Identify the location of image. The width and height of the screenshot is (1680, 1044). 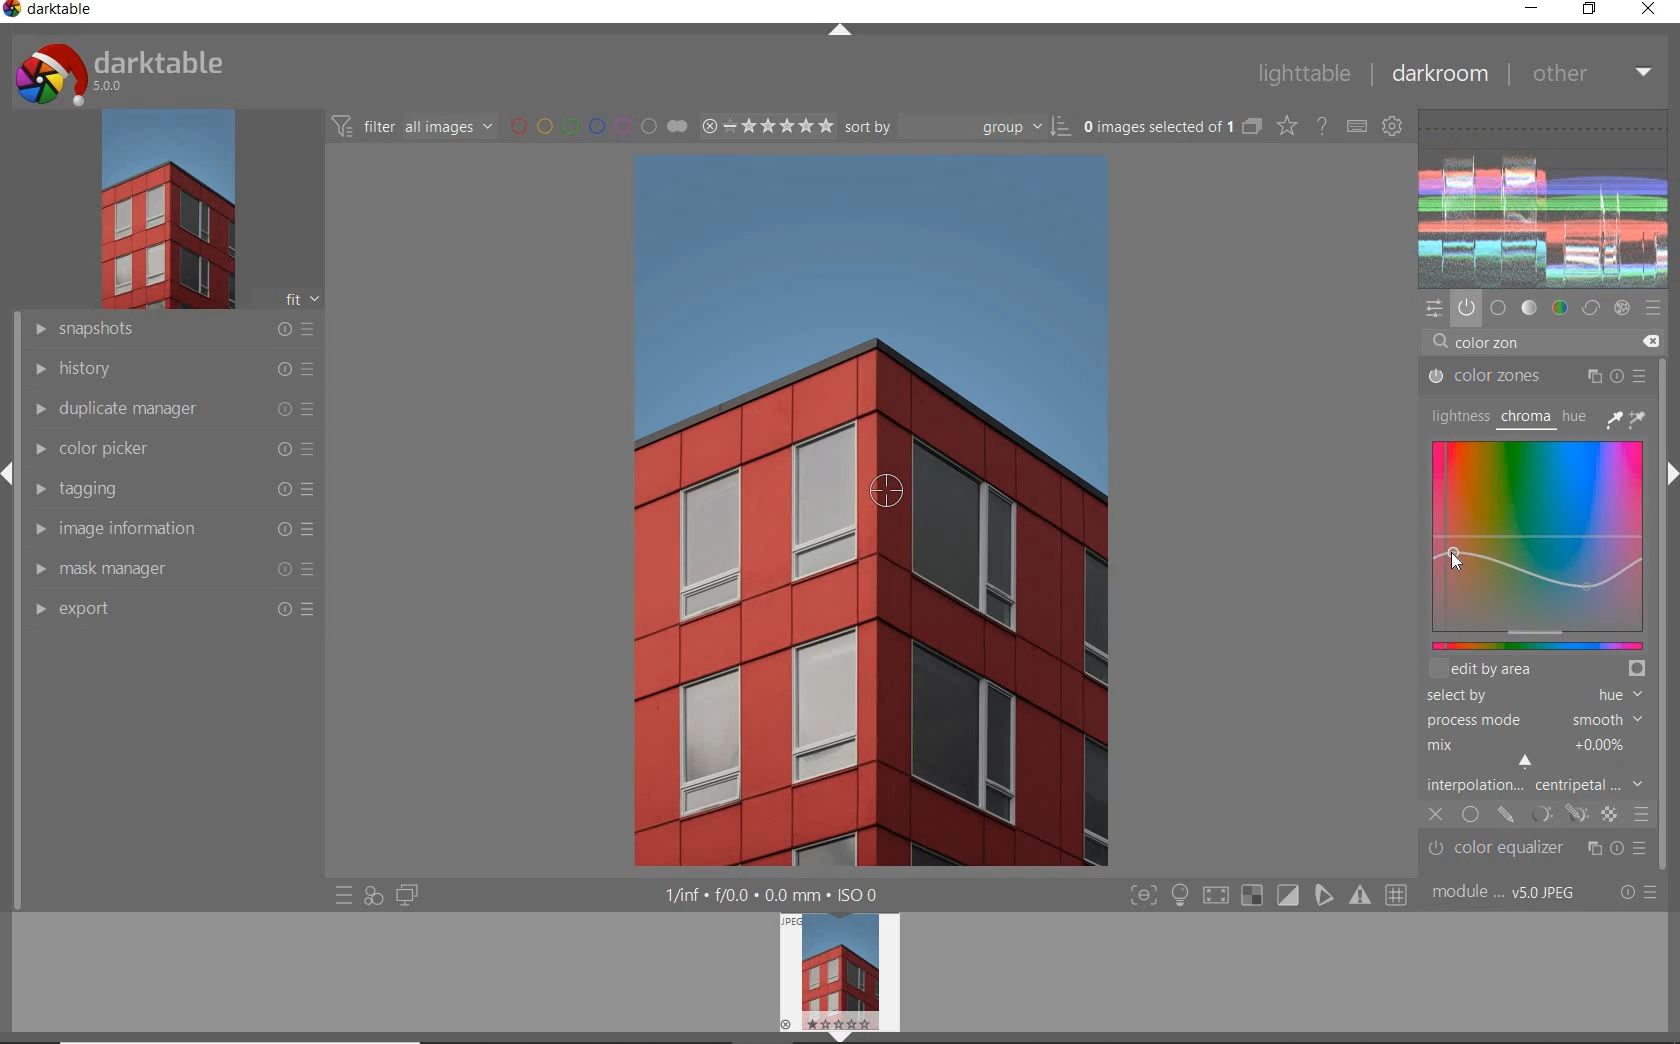
(166, 212).